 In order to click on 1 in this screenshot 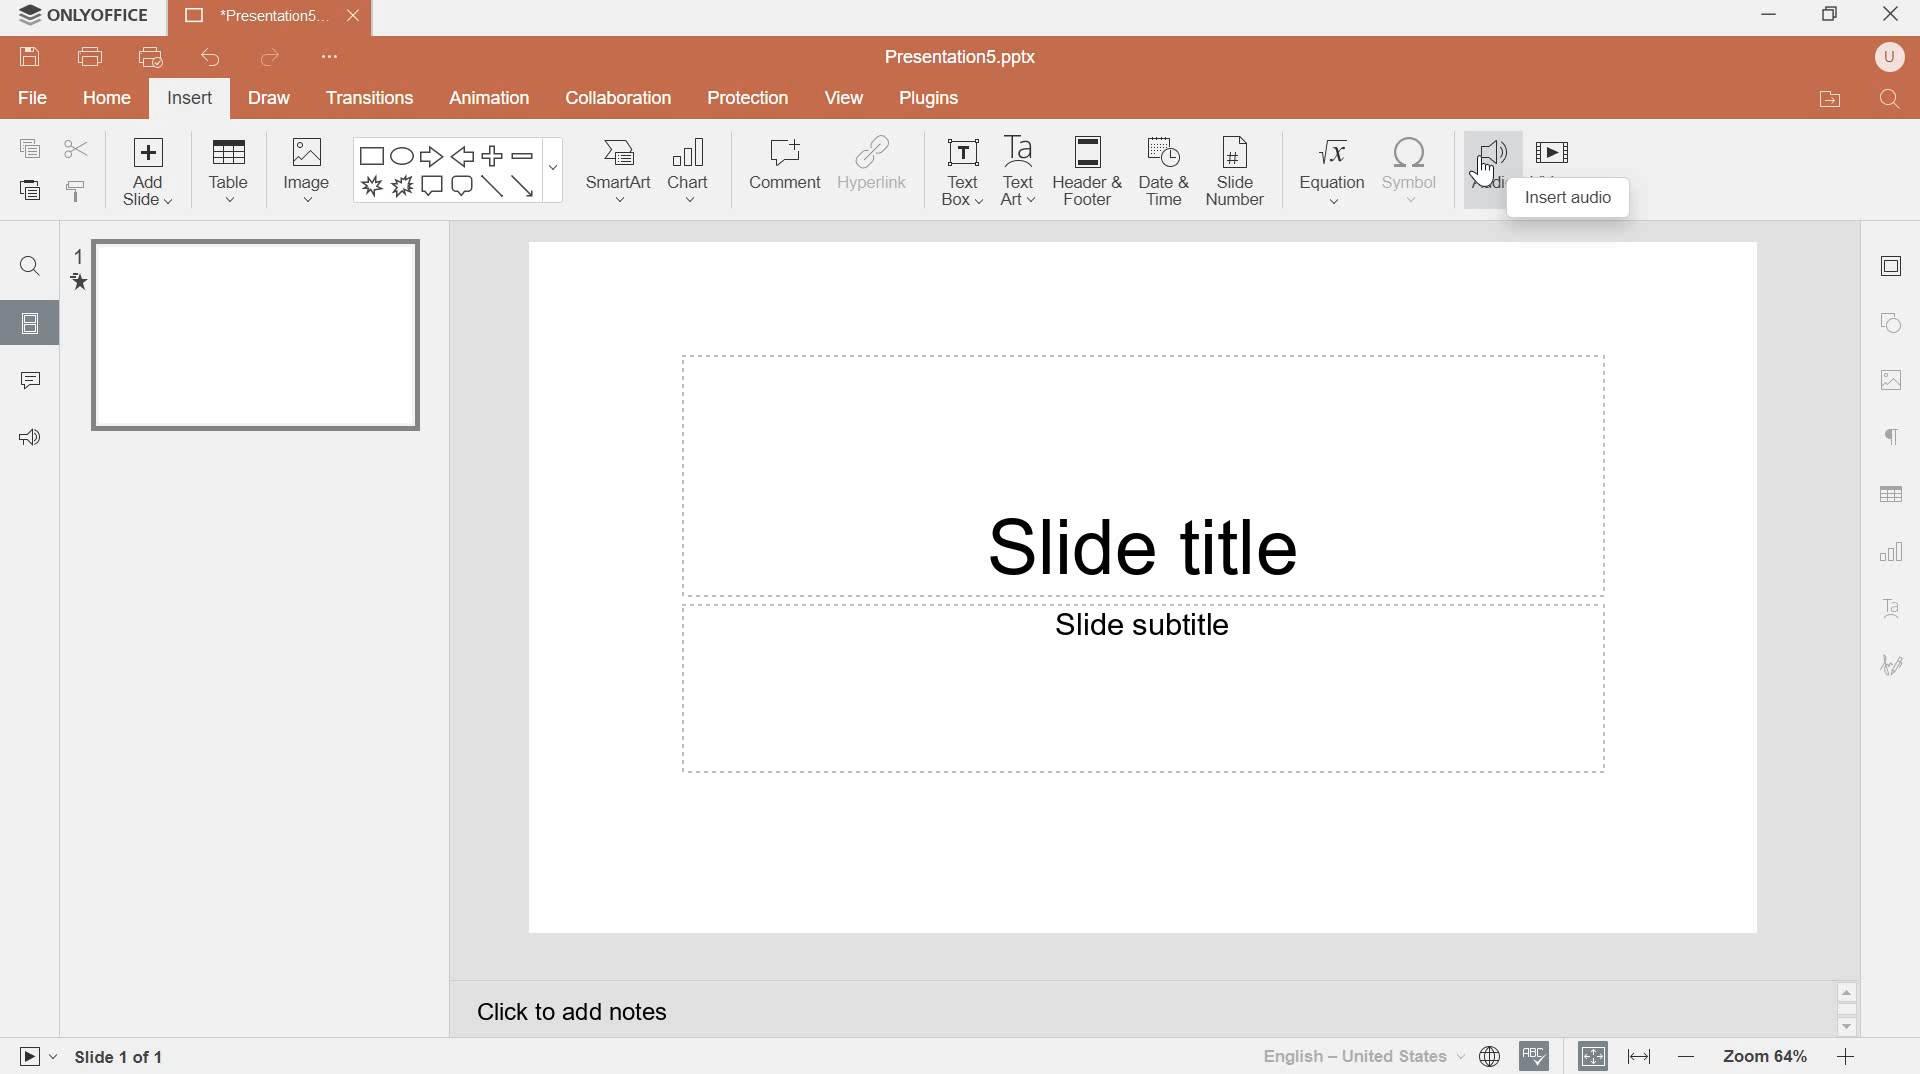, I will do `click(76, 255)`.